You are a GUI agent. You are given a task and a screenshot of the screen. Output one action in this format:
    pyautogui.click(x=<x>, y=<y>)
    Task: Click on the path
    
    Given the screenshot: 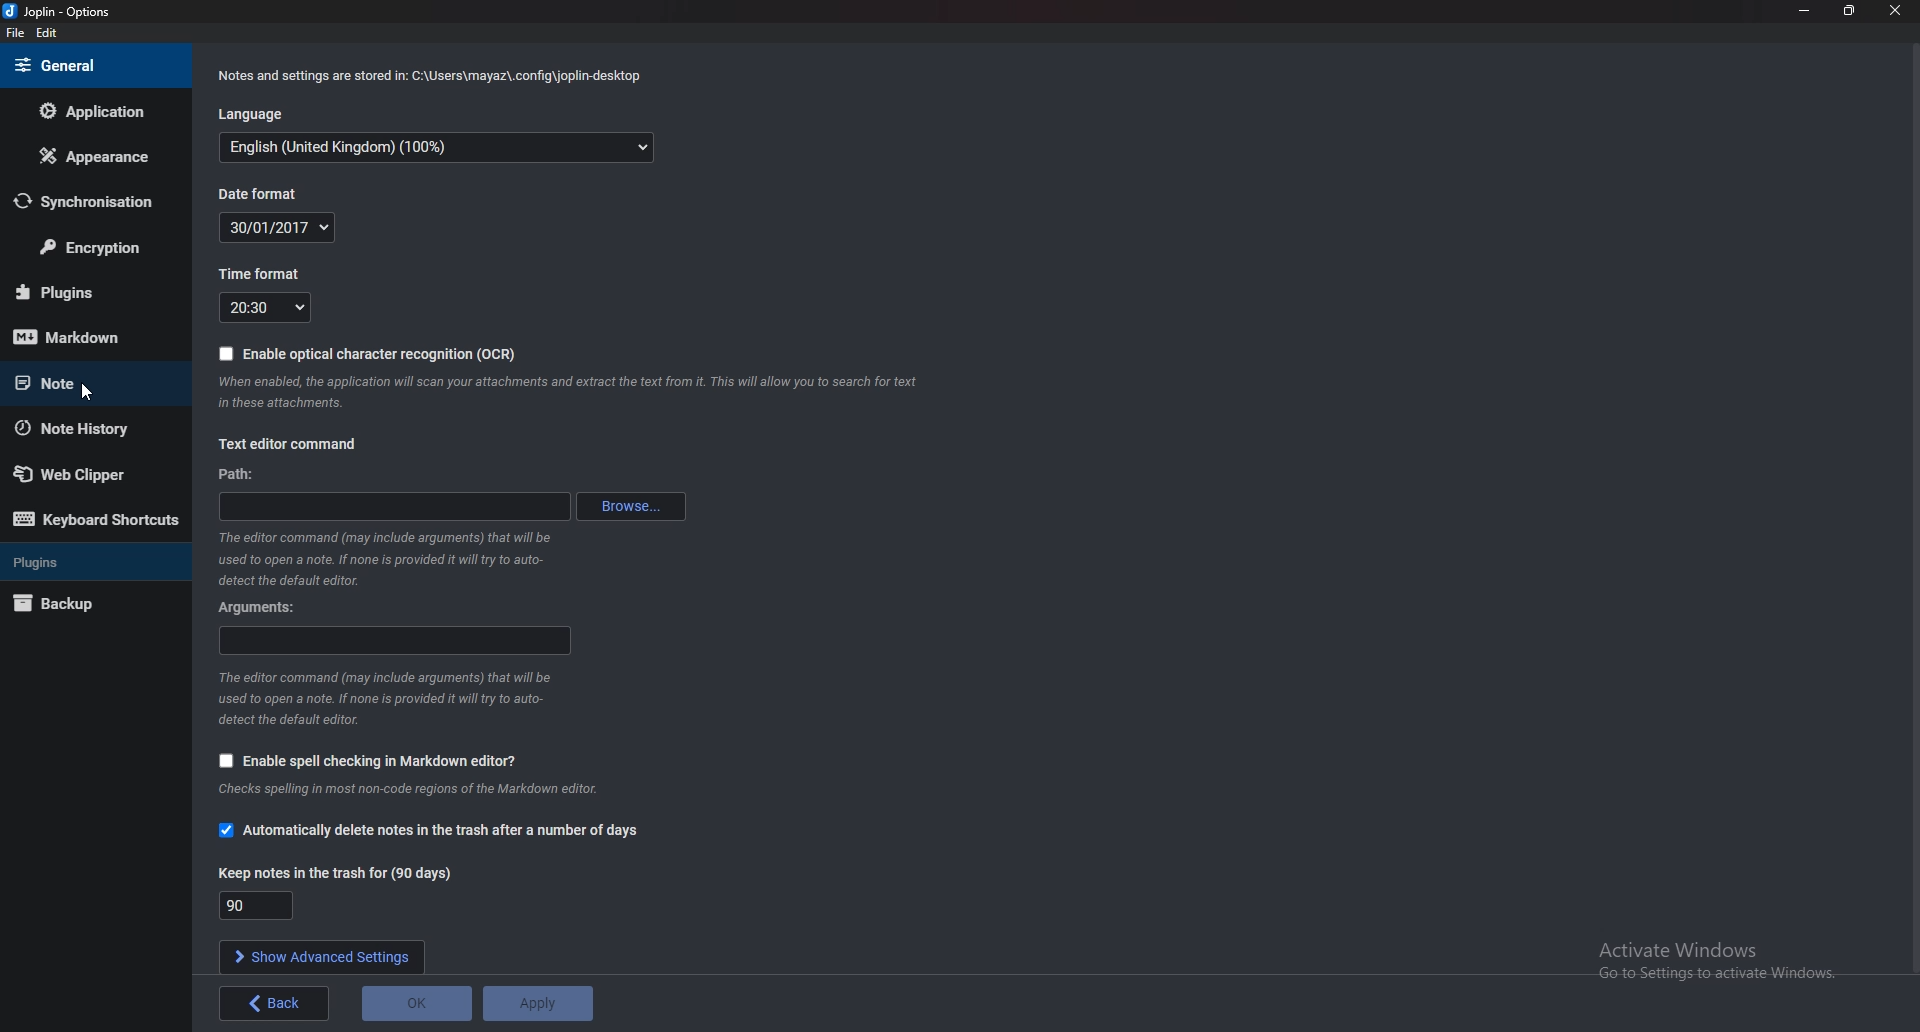 What is the action you would take?
    pyautogui.click(x=241, y=474)
    